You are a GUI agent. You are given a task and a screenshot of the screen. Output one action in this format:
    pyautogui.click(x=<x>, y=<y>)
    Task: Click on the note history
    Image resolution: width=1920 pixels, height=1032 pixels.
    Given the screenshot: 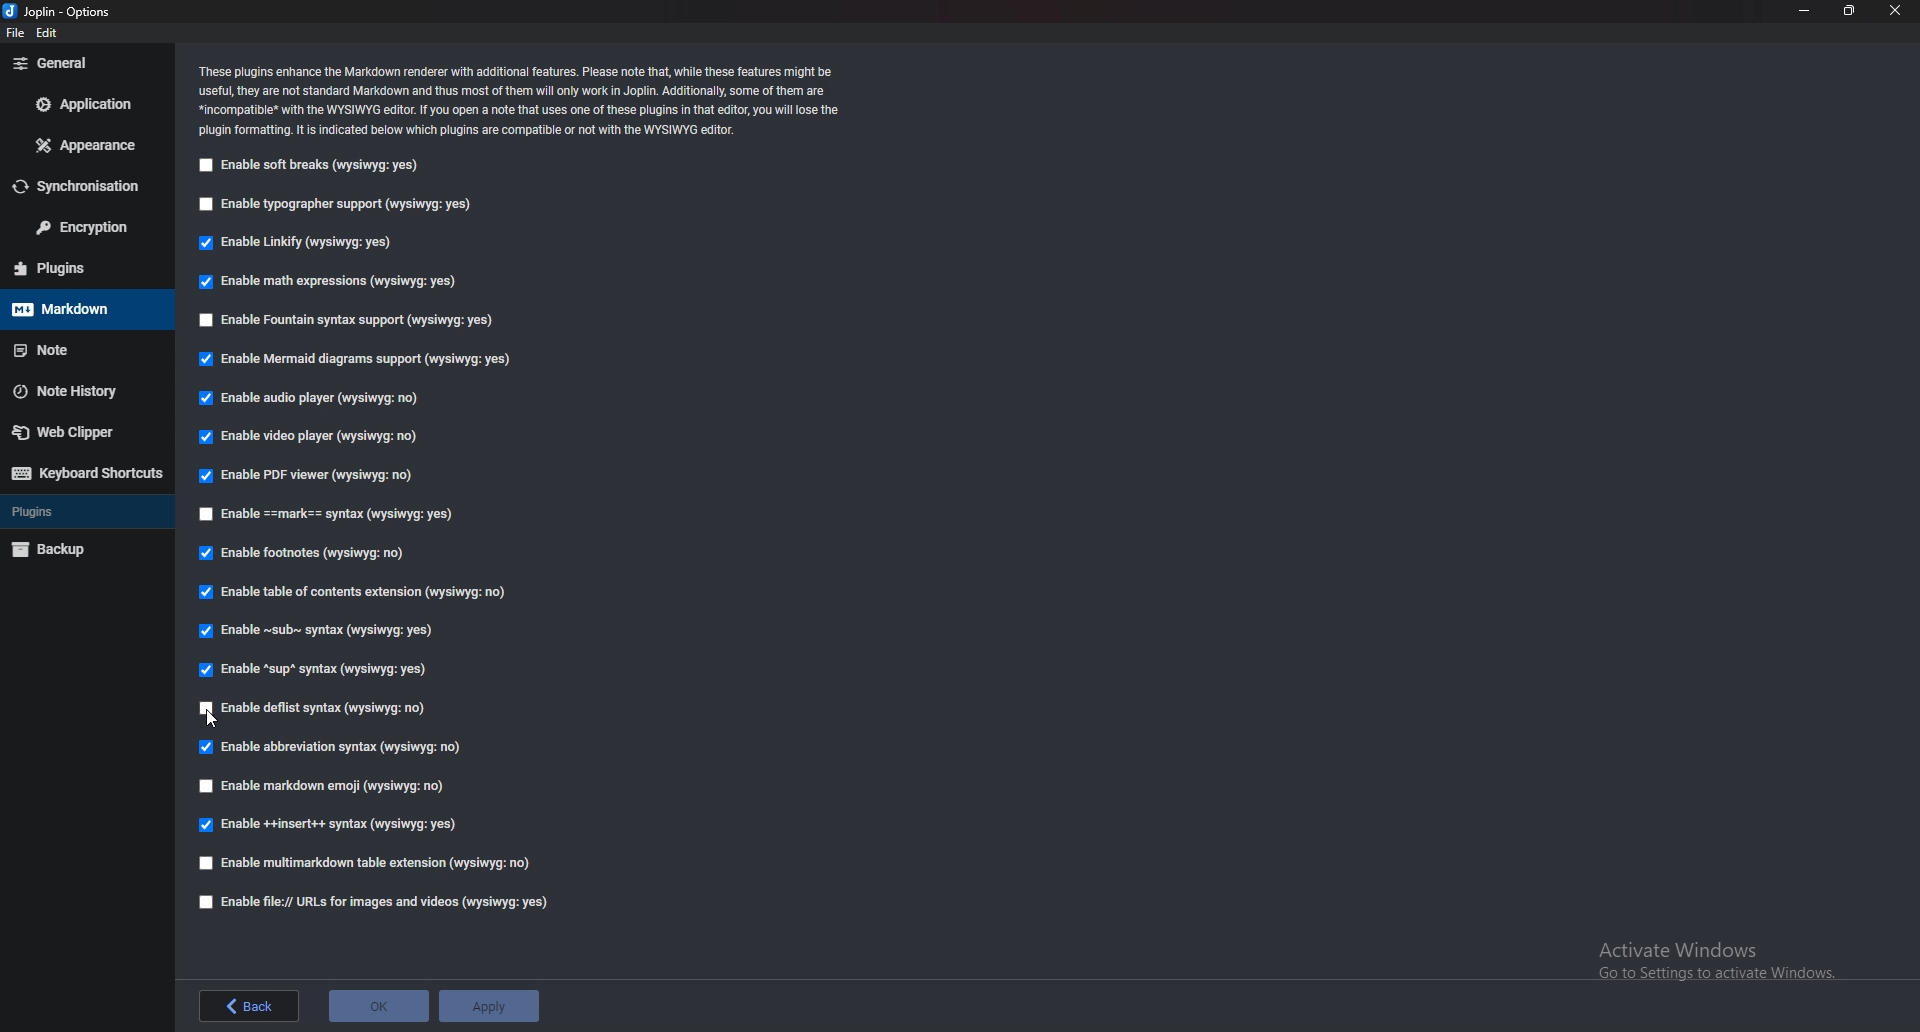 What is the action you would take?
    pyautogui.click(x=81, y=390)
    